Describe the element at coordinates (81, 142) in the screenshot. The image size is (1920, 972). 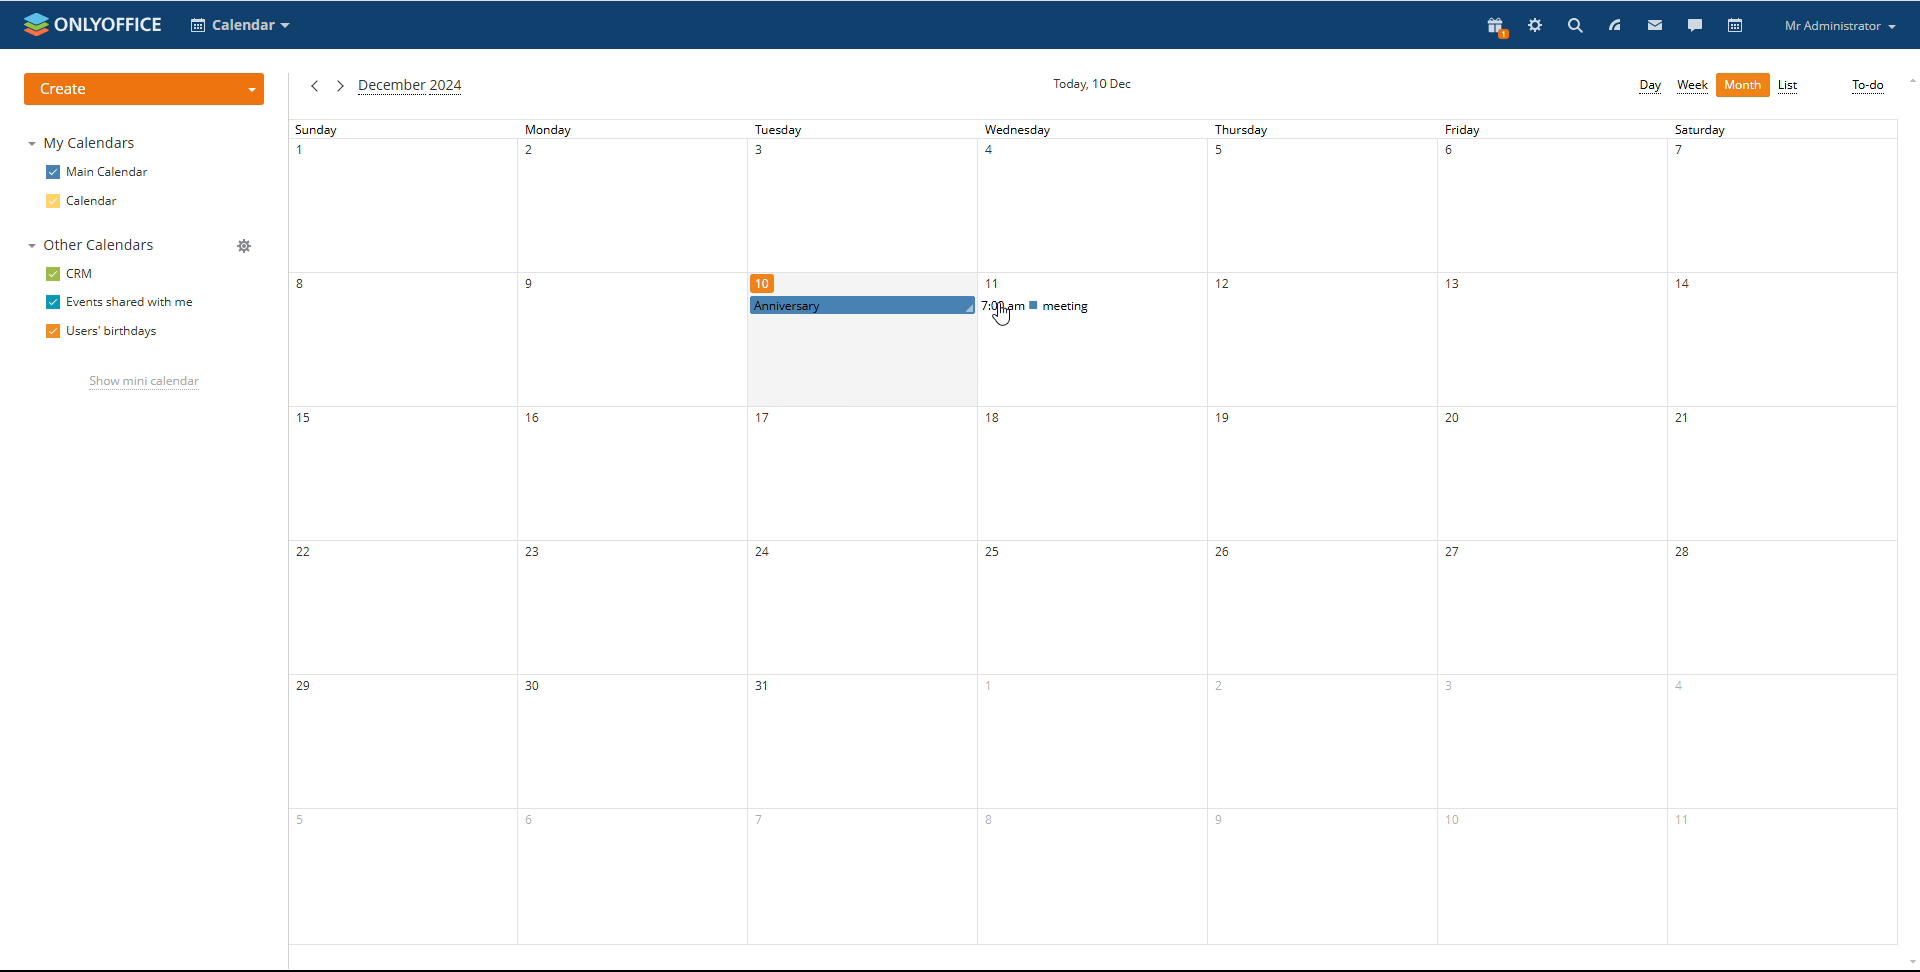
I see `my calendars` at that location.